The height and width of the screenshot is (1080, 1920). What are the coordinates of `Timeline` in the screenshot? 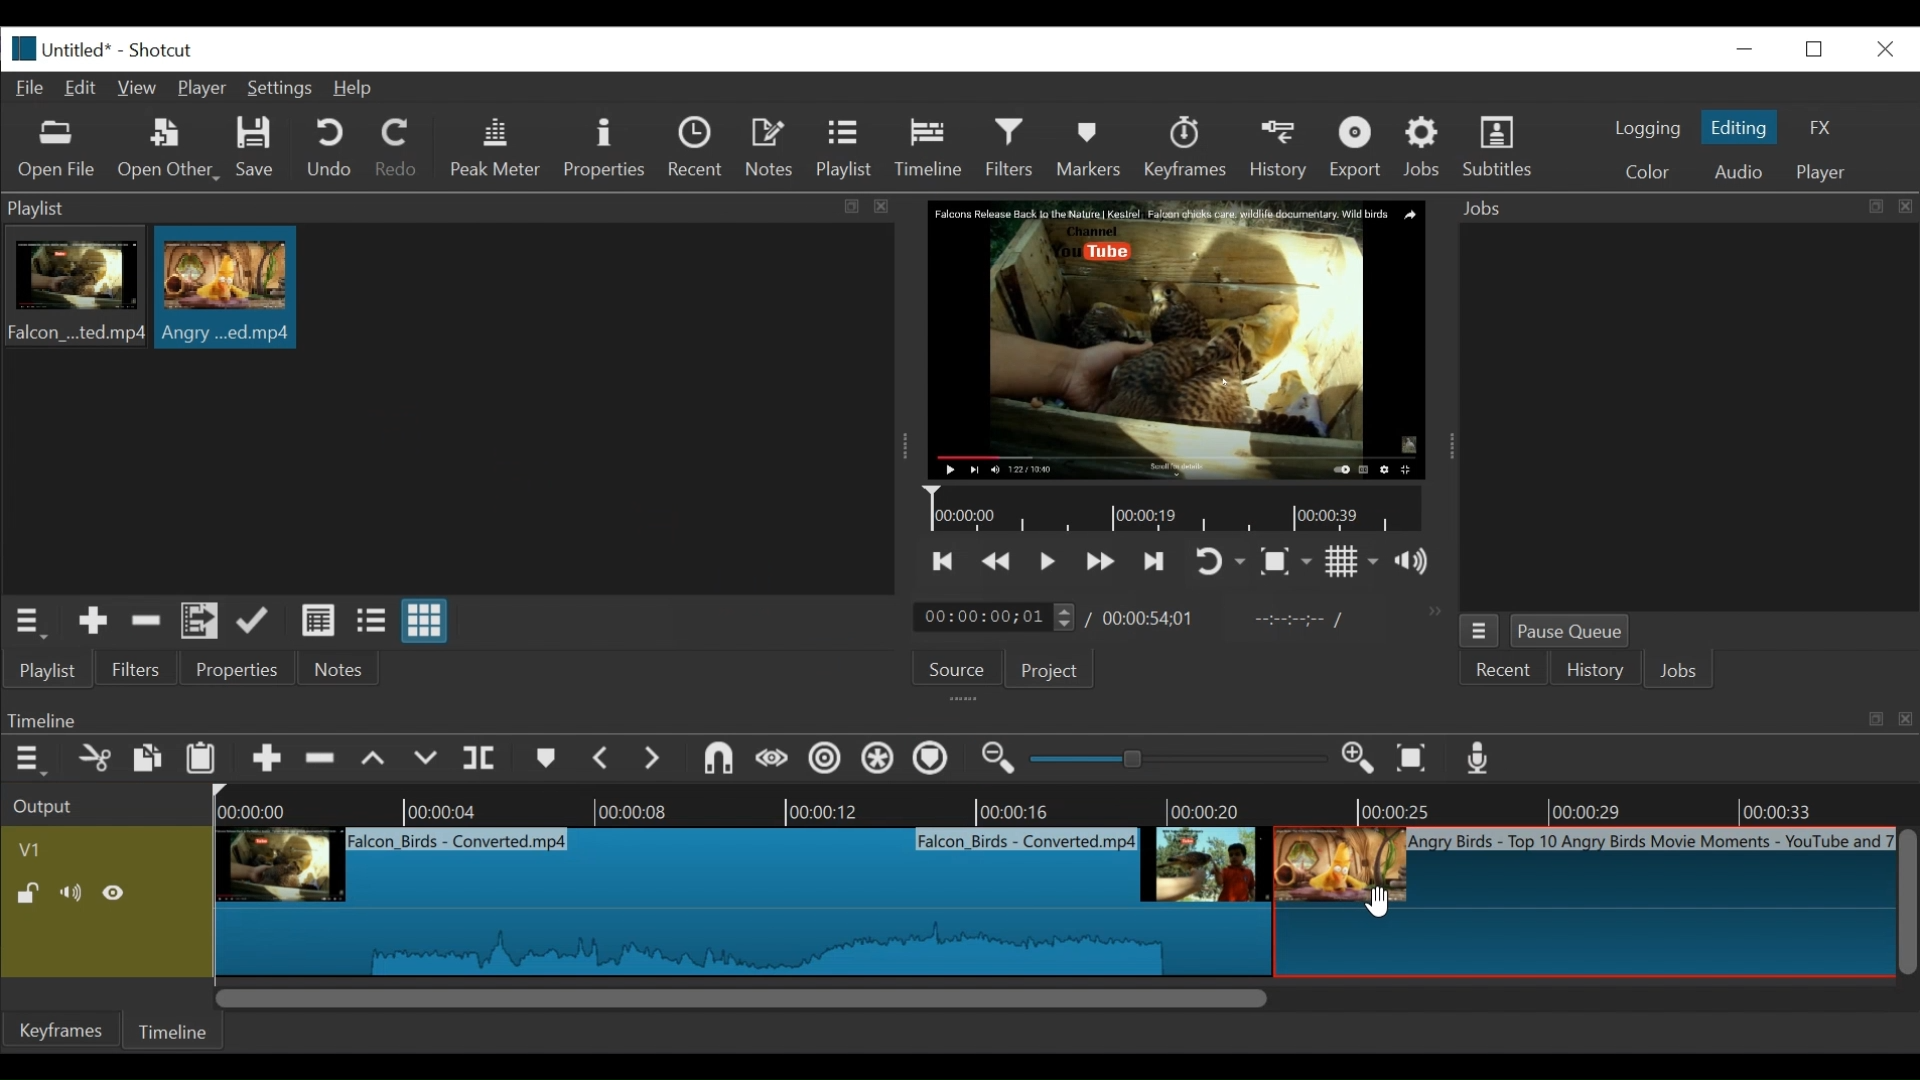 It's located at (1179, 510).